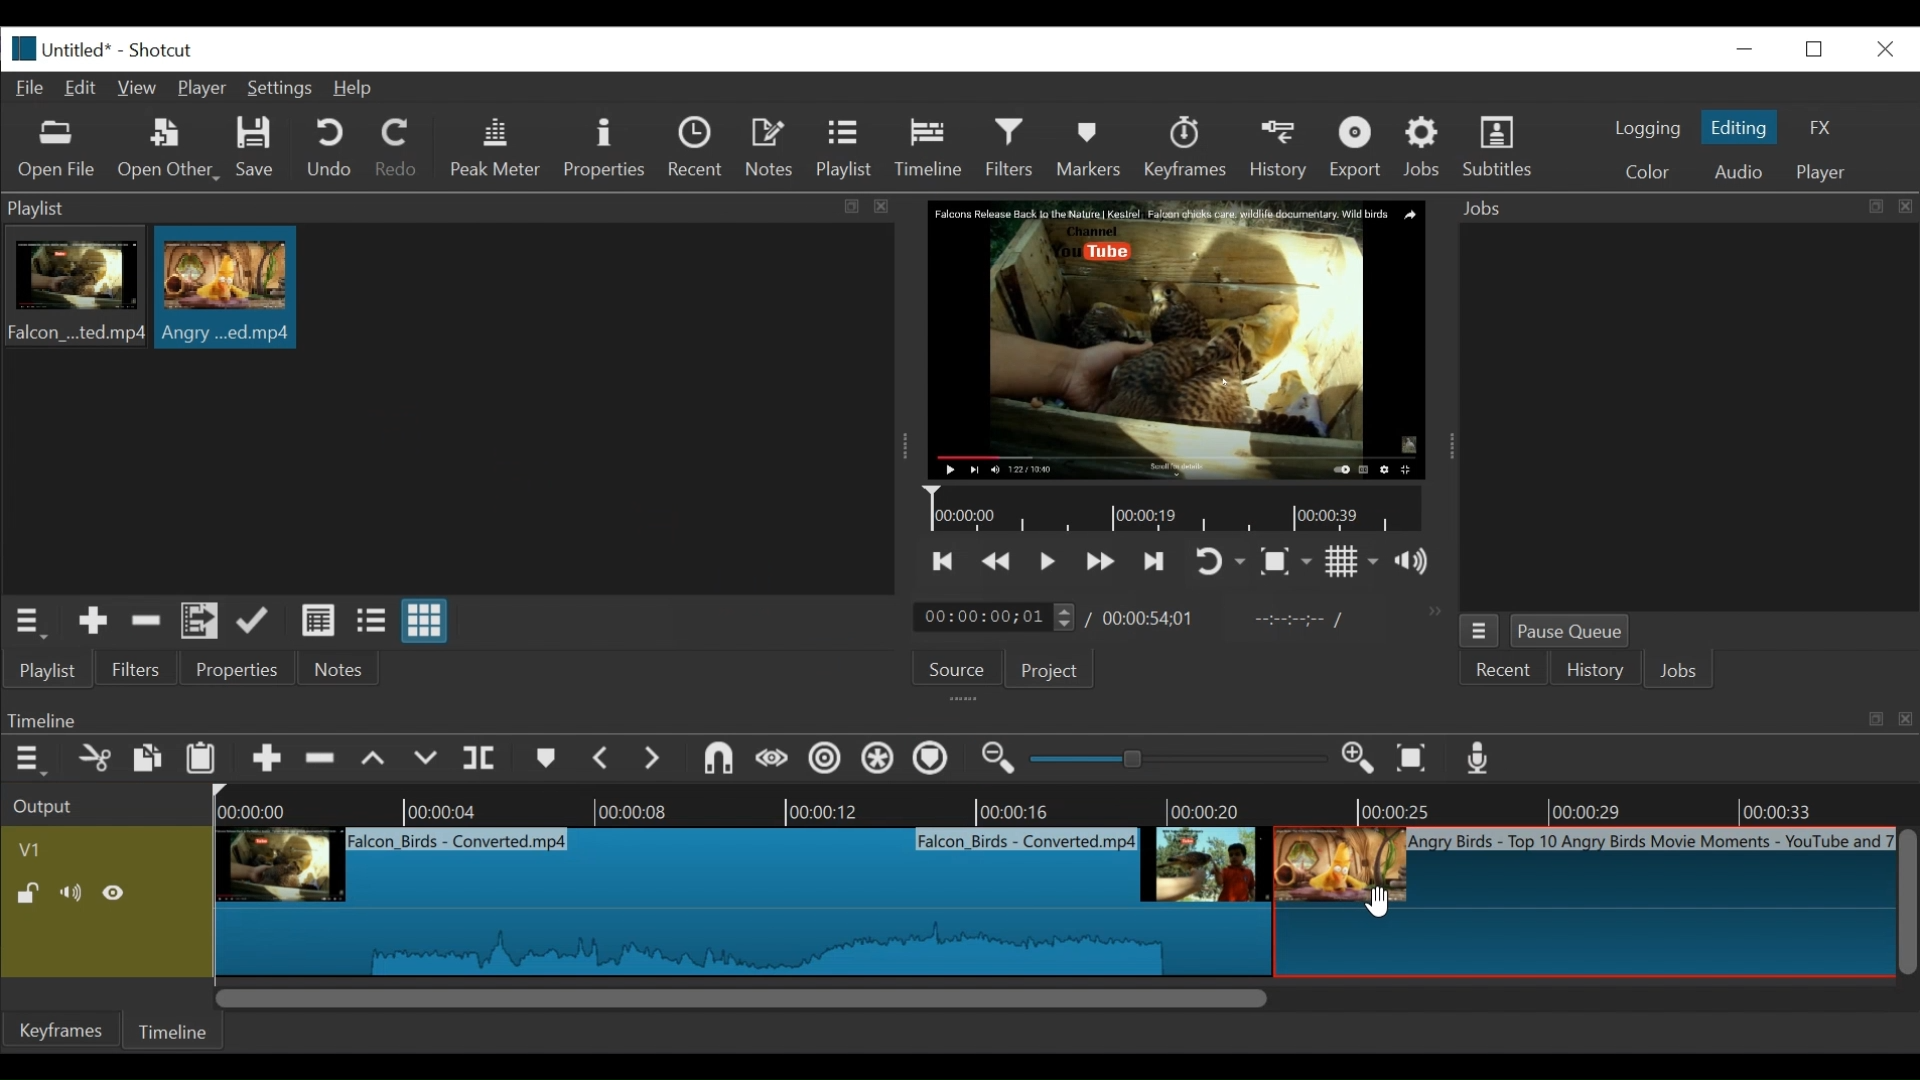  I want to click on play quickly backward, so click(997, 562).